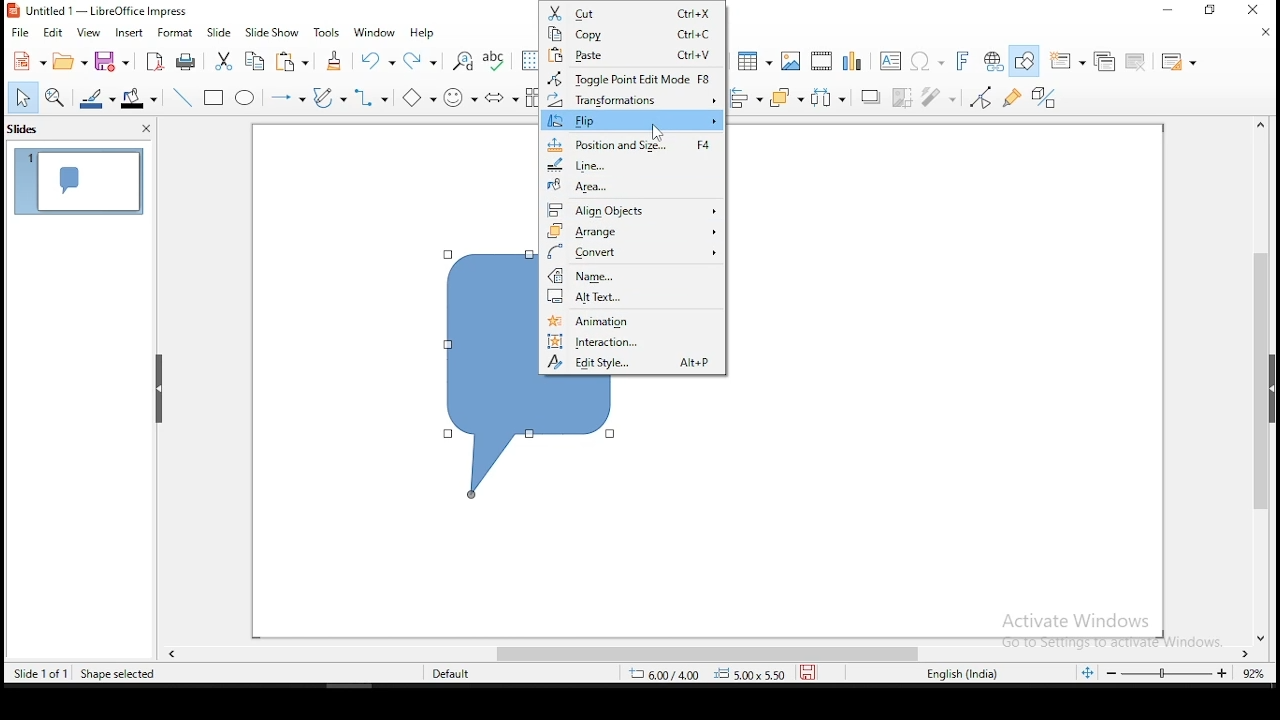  Describe the element at coordinates (1106, 60) in the screenshot. I see `duplicate slide` at that location.